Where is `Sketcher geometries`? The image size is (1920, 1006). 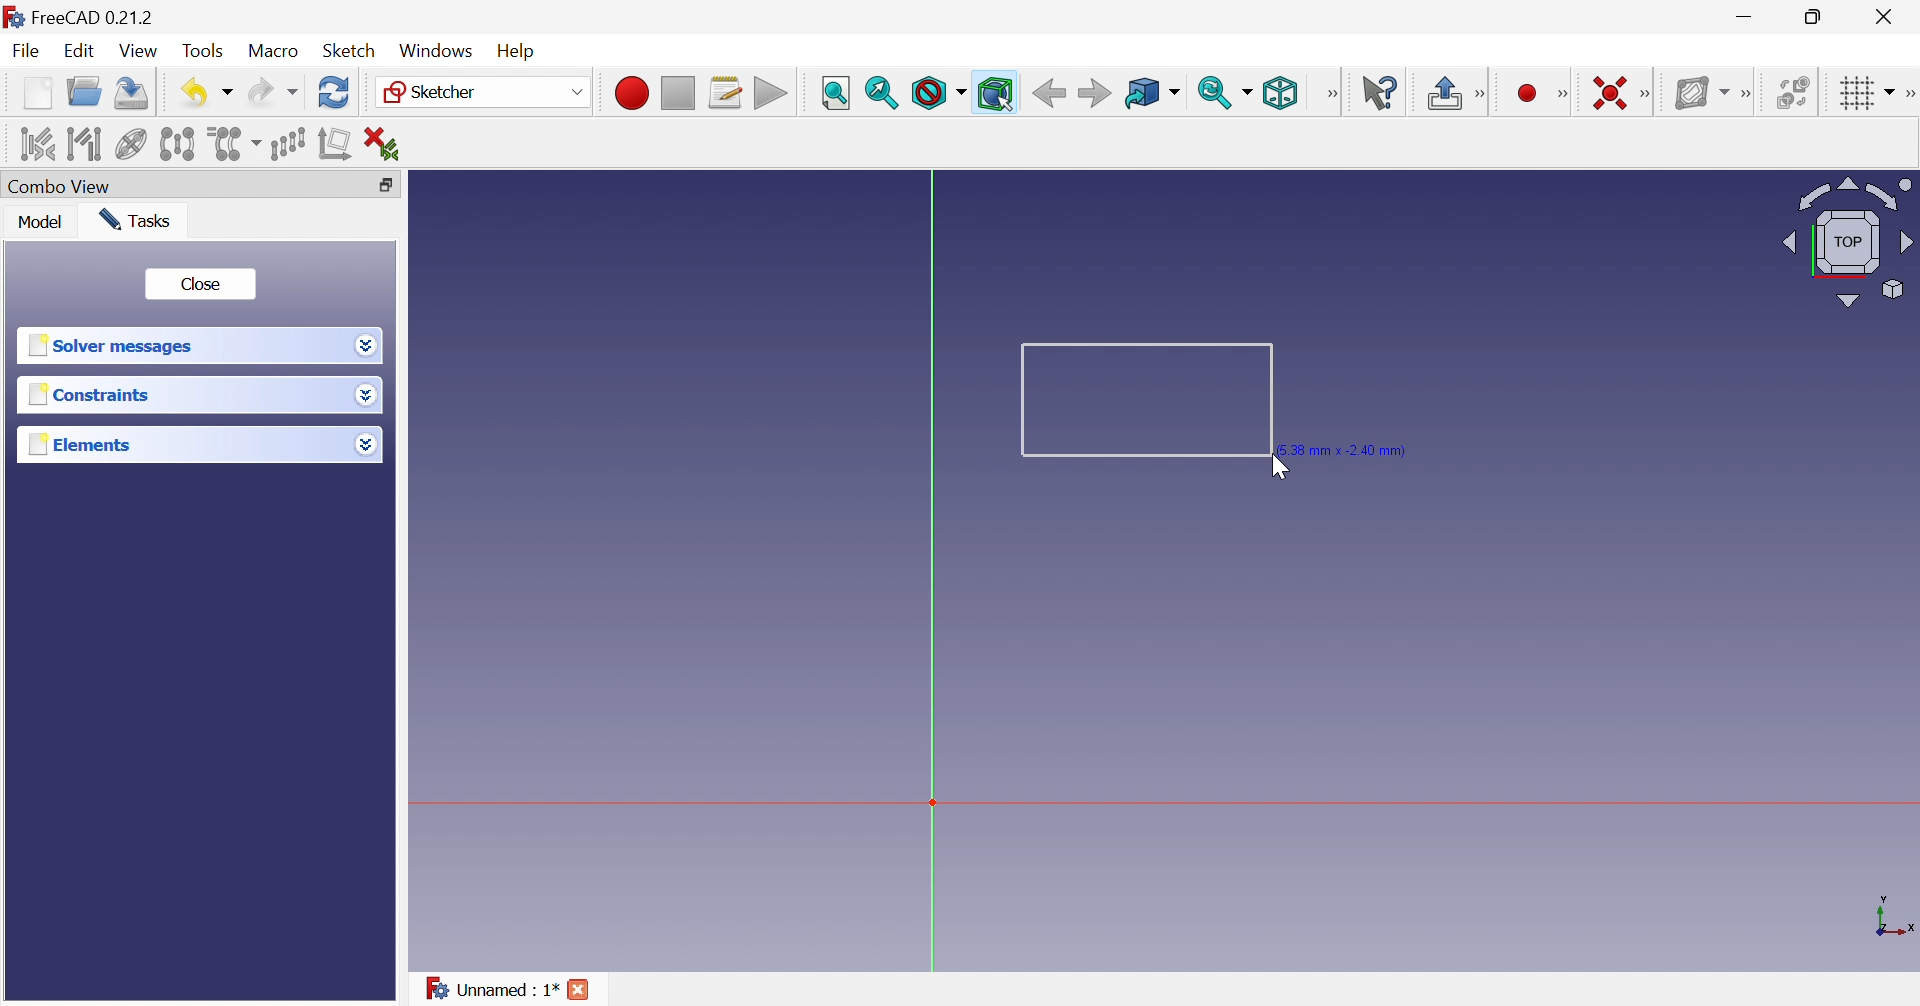 Sketcher geometries is located at coordinates (1566, 95).